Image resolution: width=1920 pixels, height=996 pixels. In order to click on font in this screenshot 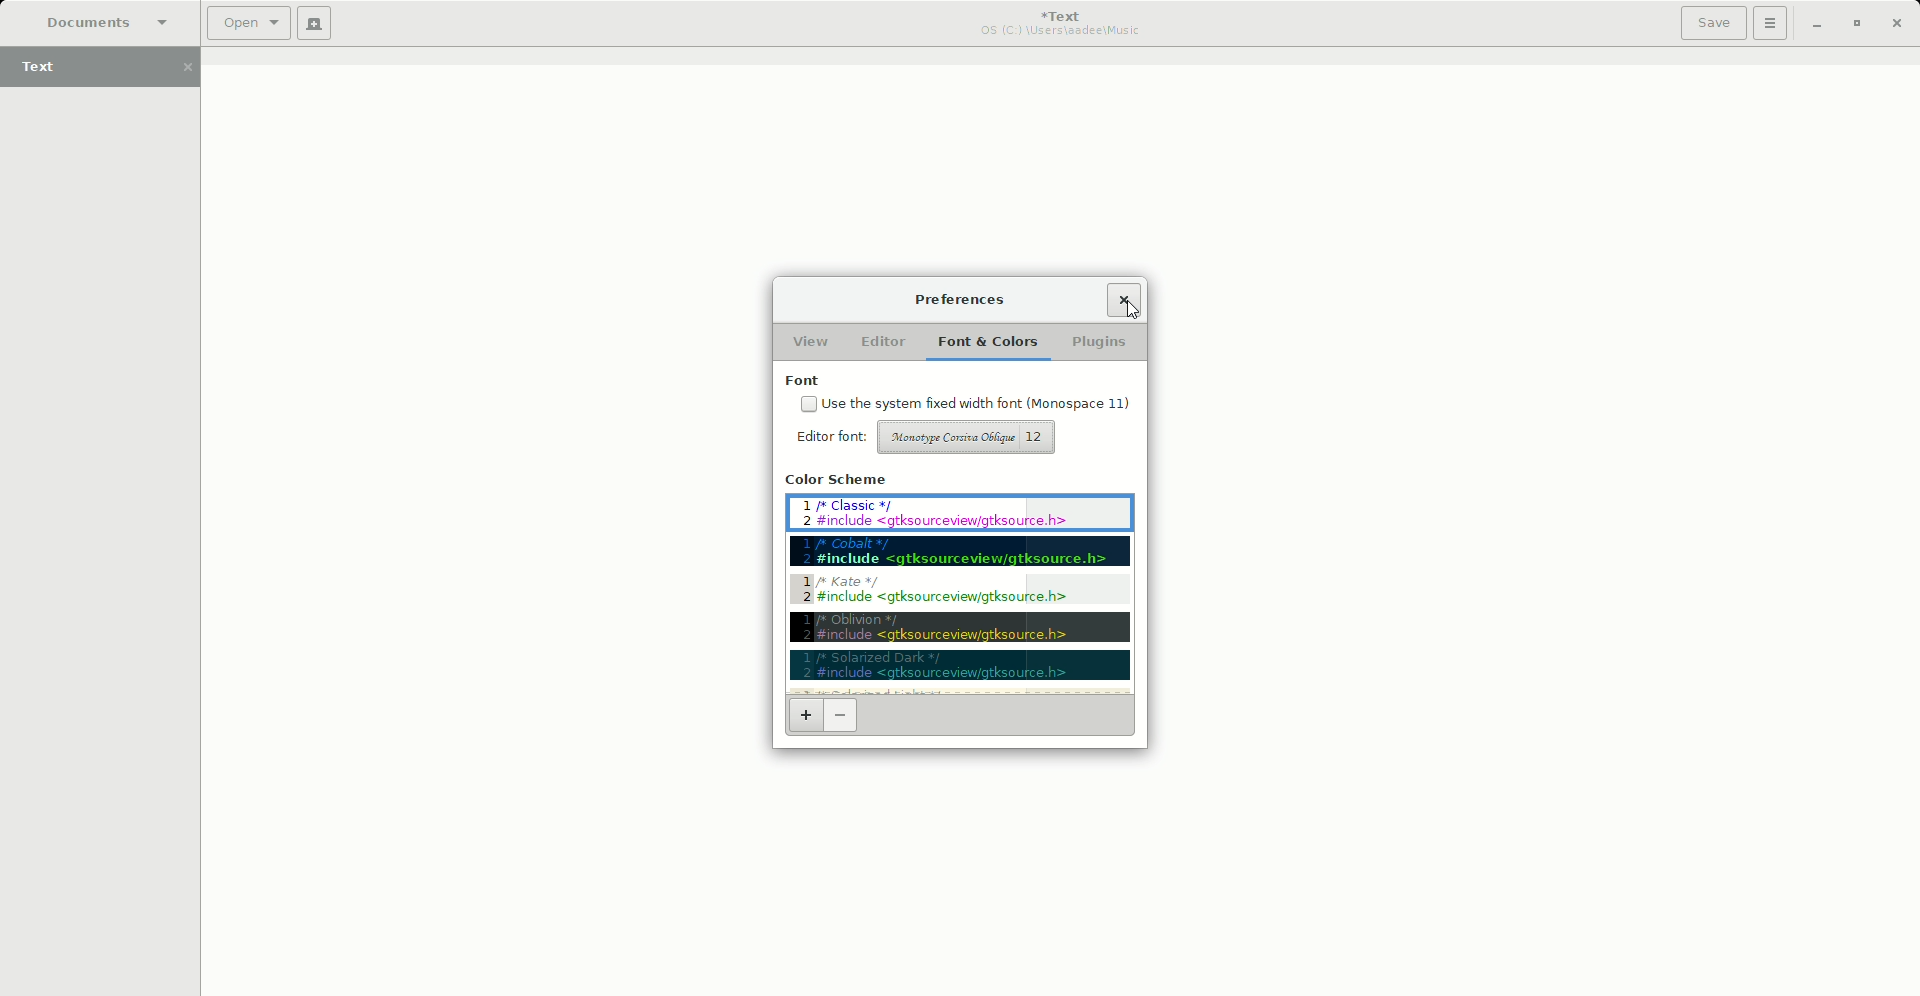, I will do `click(962, 380)`.